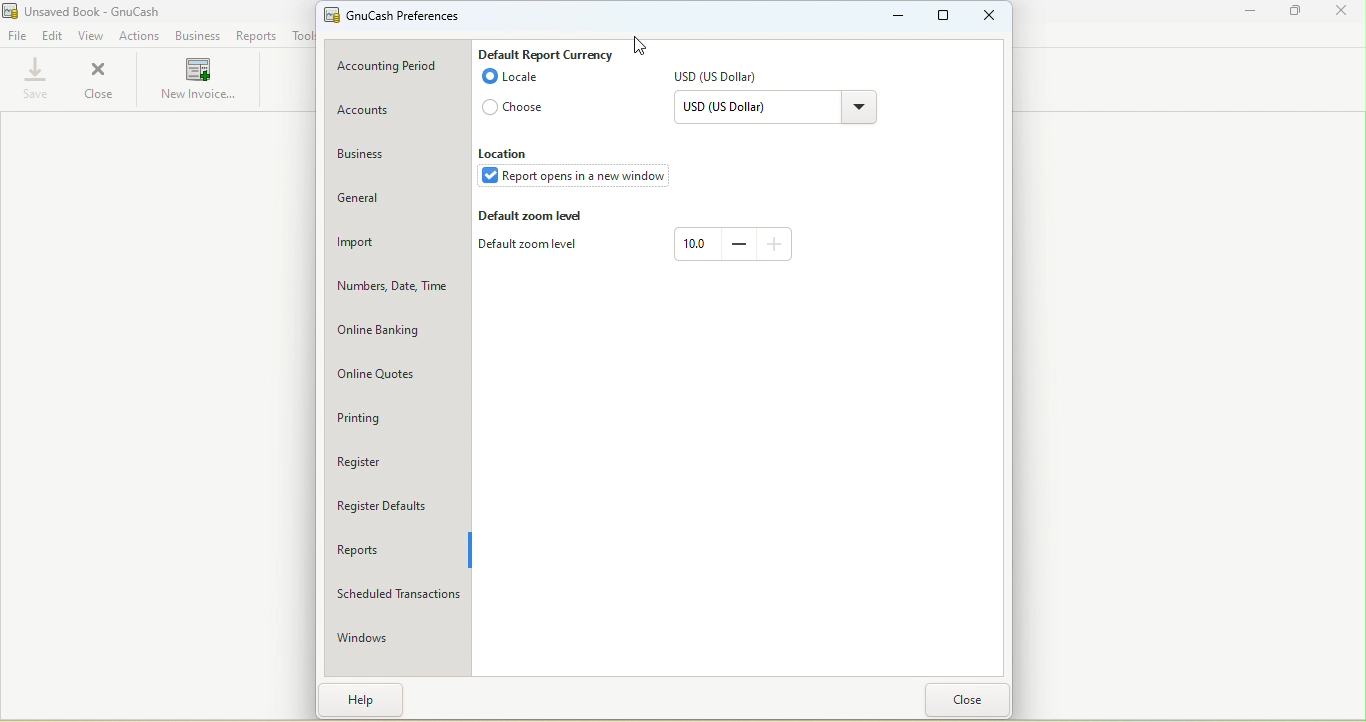 Image resolution: width=1366 pixels, height=722 pixels. Describe the element at coordinates (395, 505) in the screenshot. I see `Register defaults` at that location.